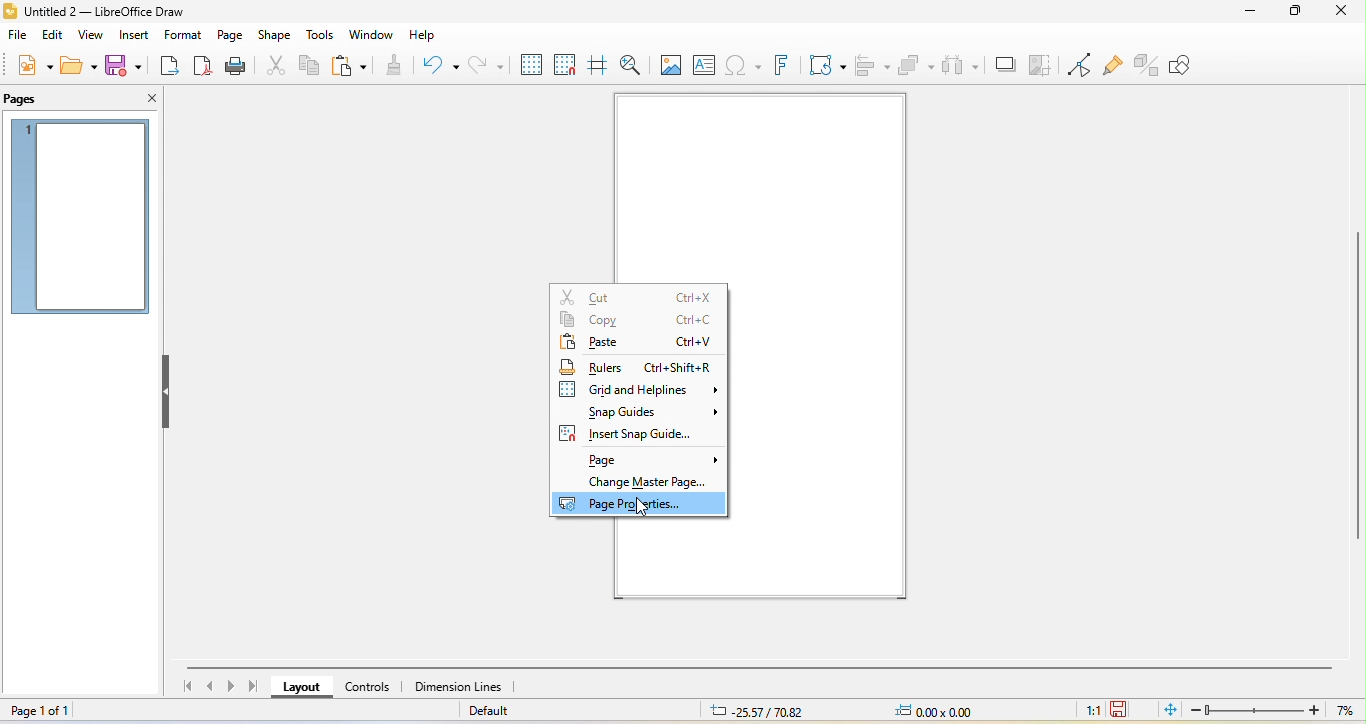 This screenshot has width=1366, height=724. I want to click on layout, so click(303, 690).